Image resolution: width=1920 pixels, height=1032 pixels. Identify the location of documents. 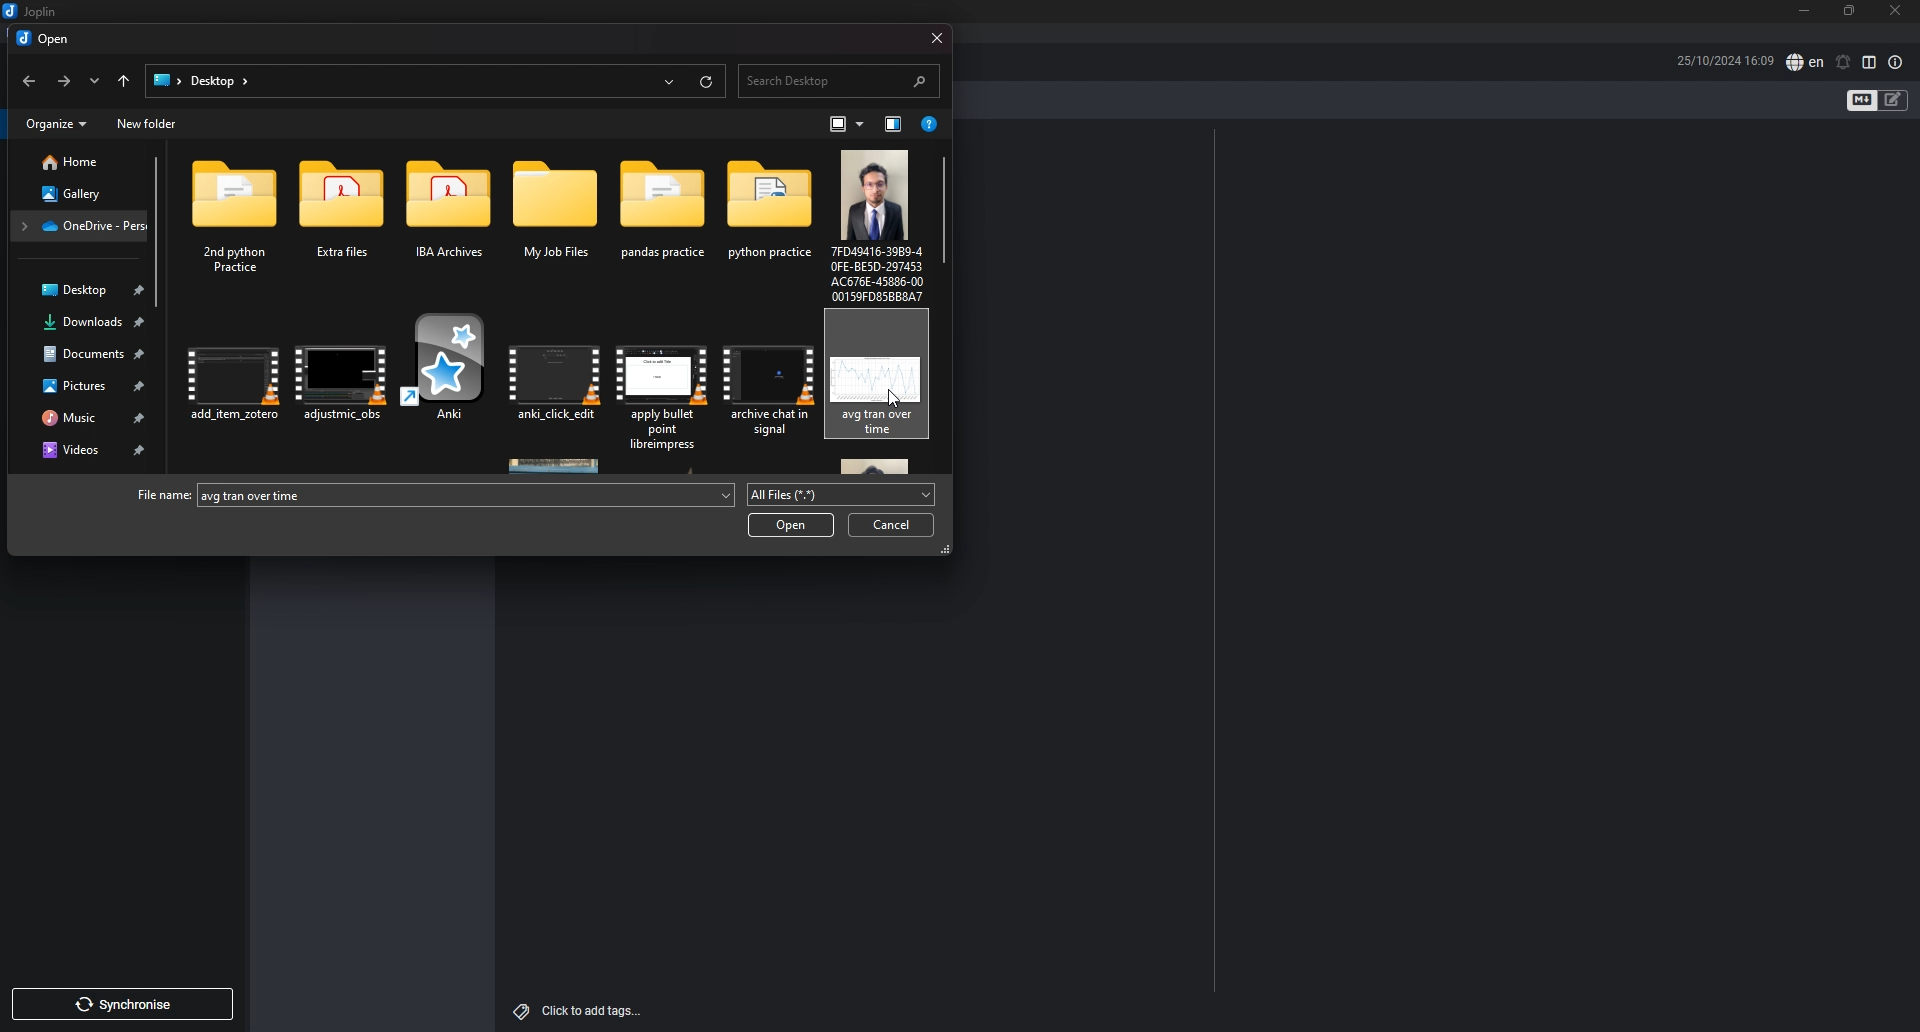
(86, 354).